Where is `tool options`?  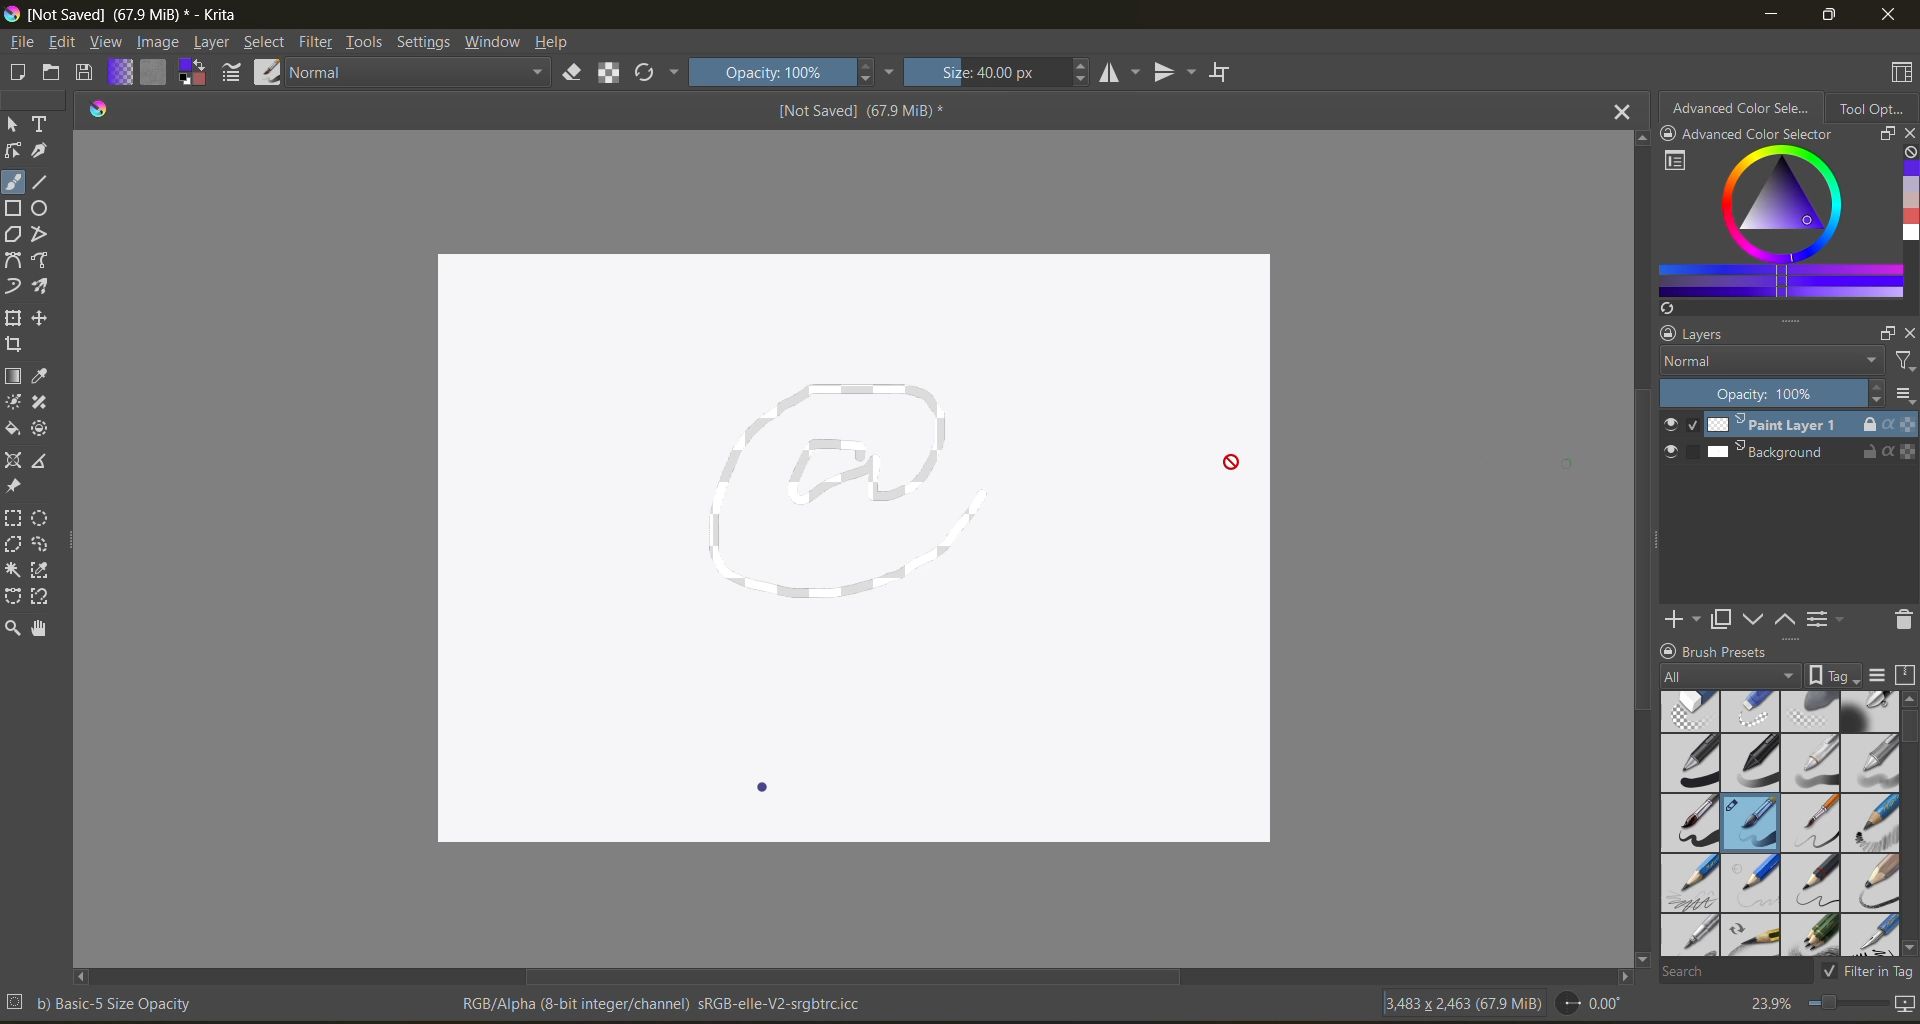 tool options is located at coordinates (1878, 108).